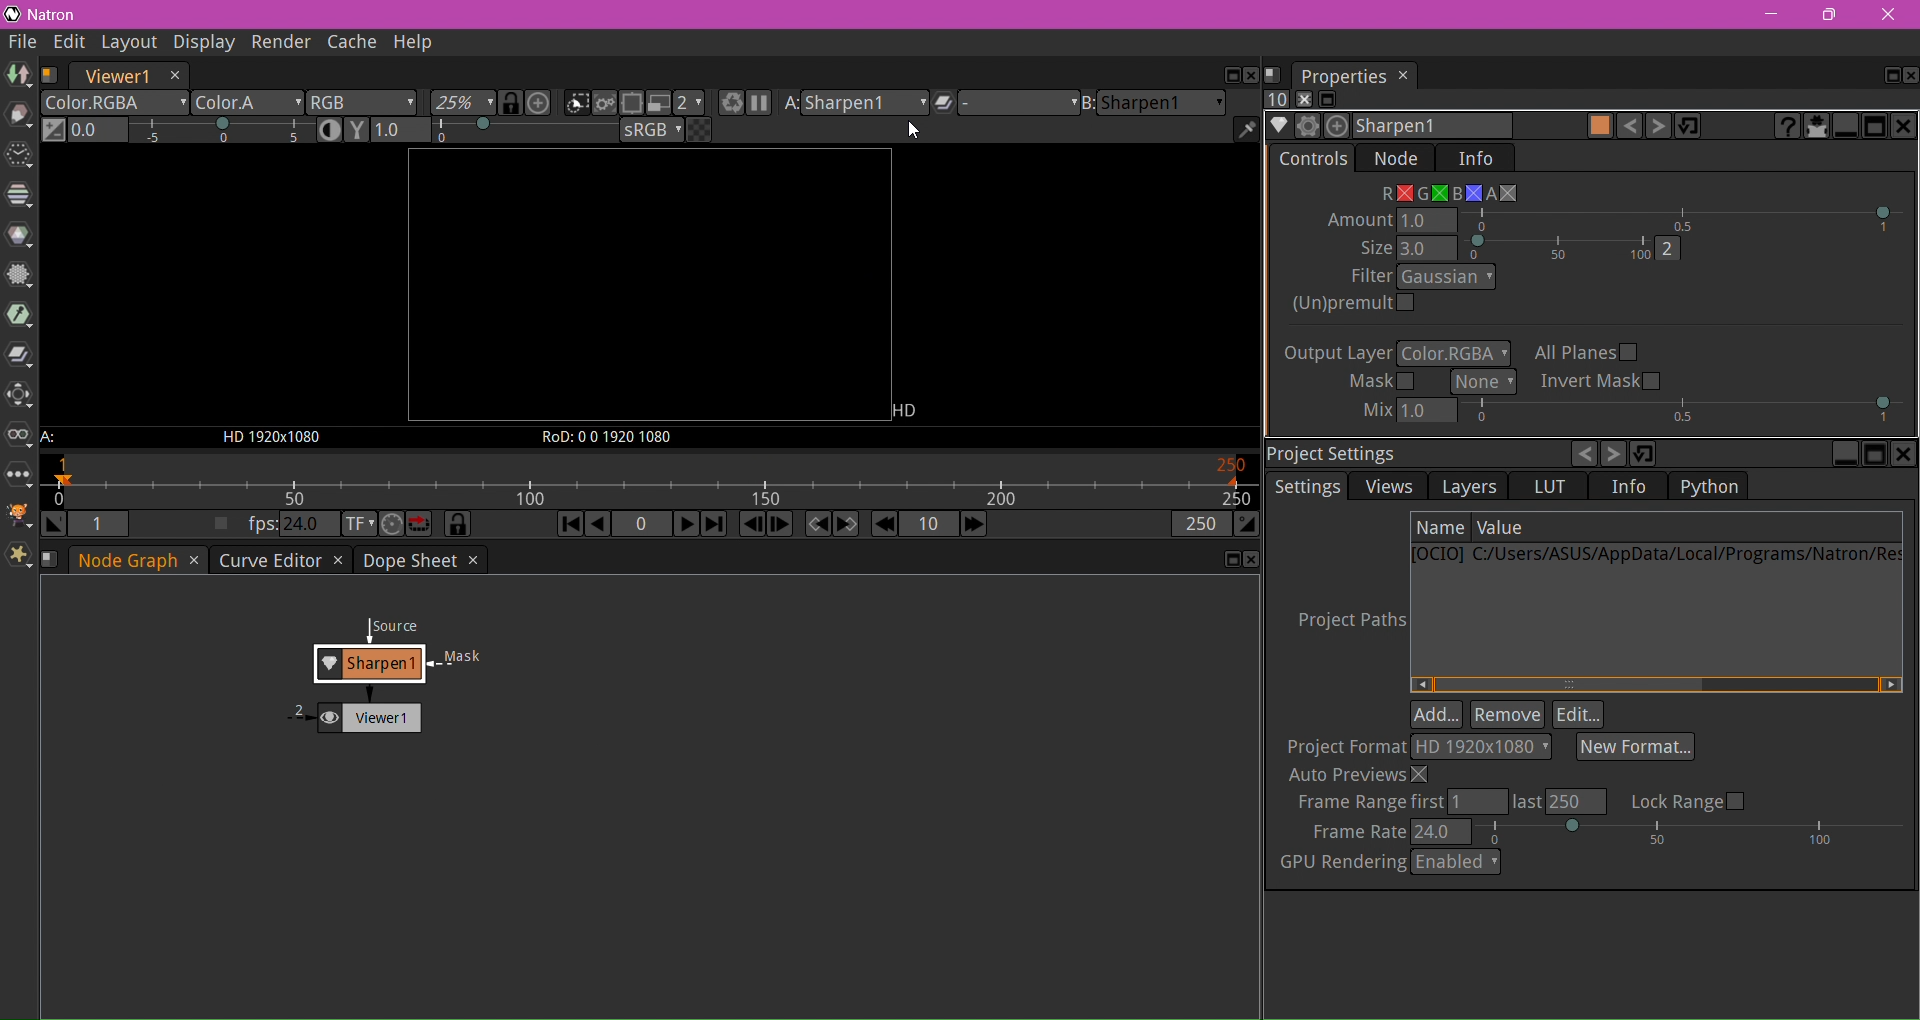  What do you see at coordinates (193, 132) in the screenshot?
I see `Gain` at bounding box center [193, 132].